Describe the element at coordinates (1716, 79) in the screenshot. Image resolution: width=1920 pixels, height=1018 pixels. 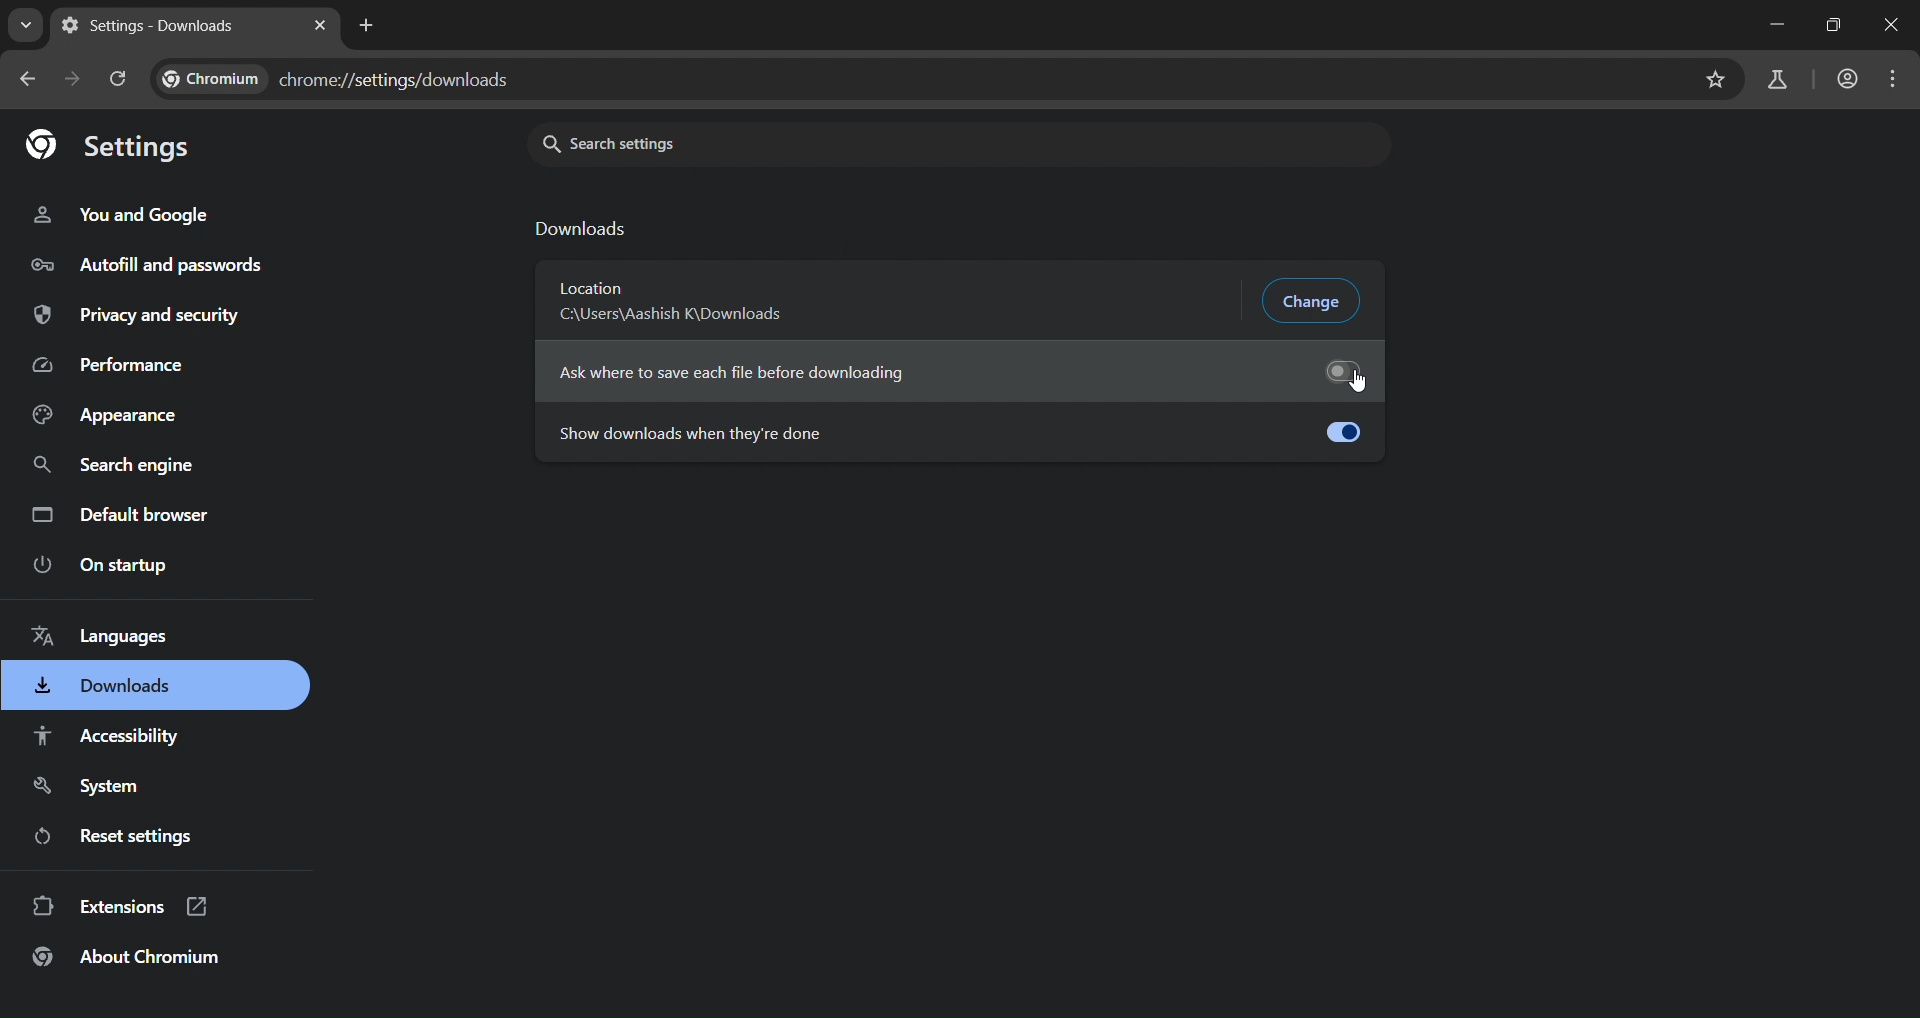
I see `bookmark page` at that location.